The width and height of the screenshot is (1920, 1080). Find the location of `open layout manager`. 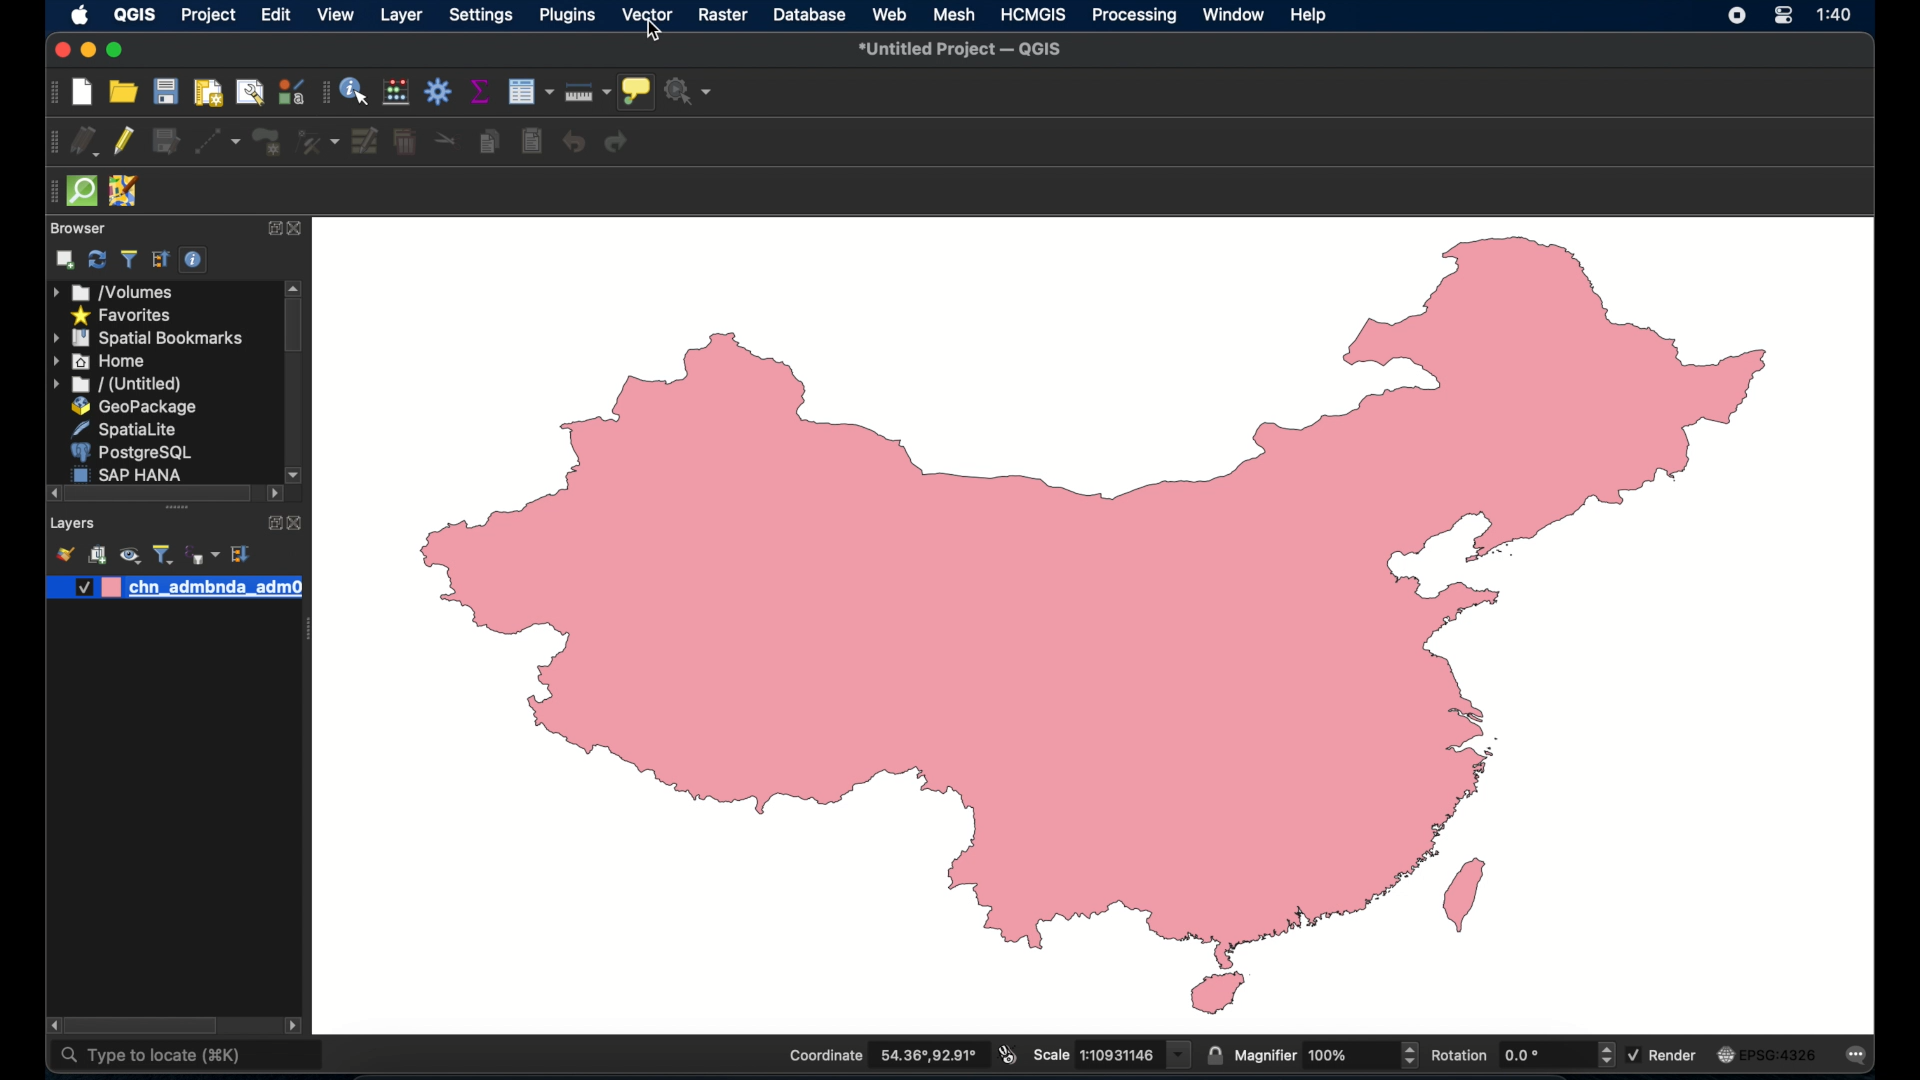

open layout manager is located at coordinates (251, 92).